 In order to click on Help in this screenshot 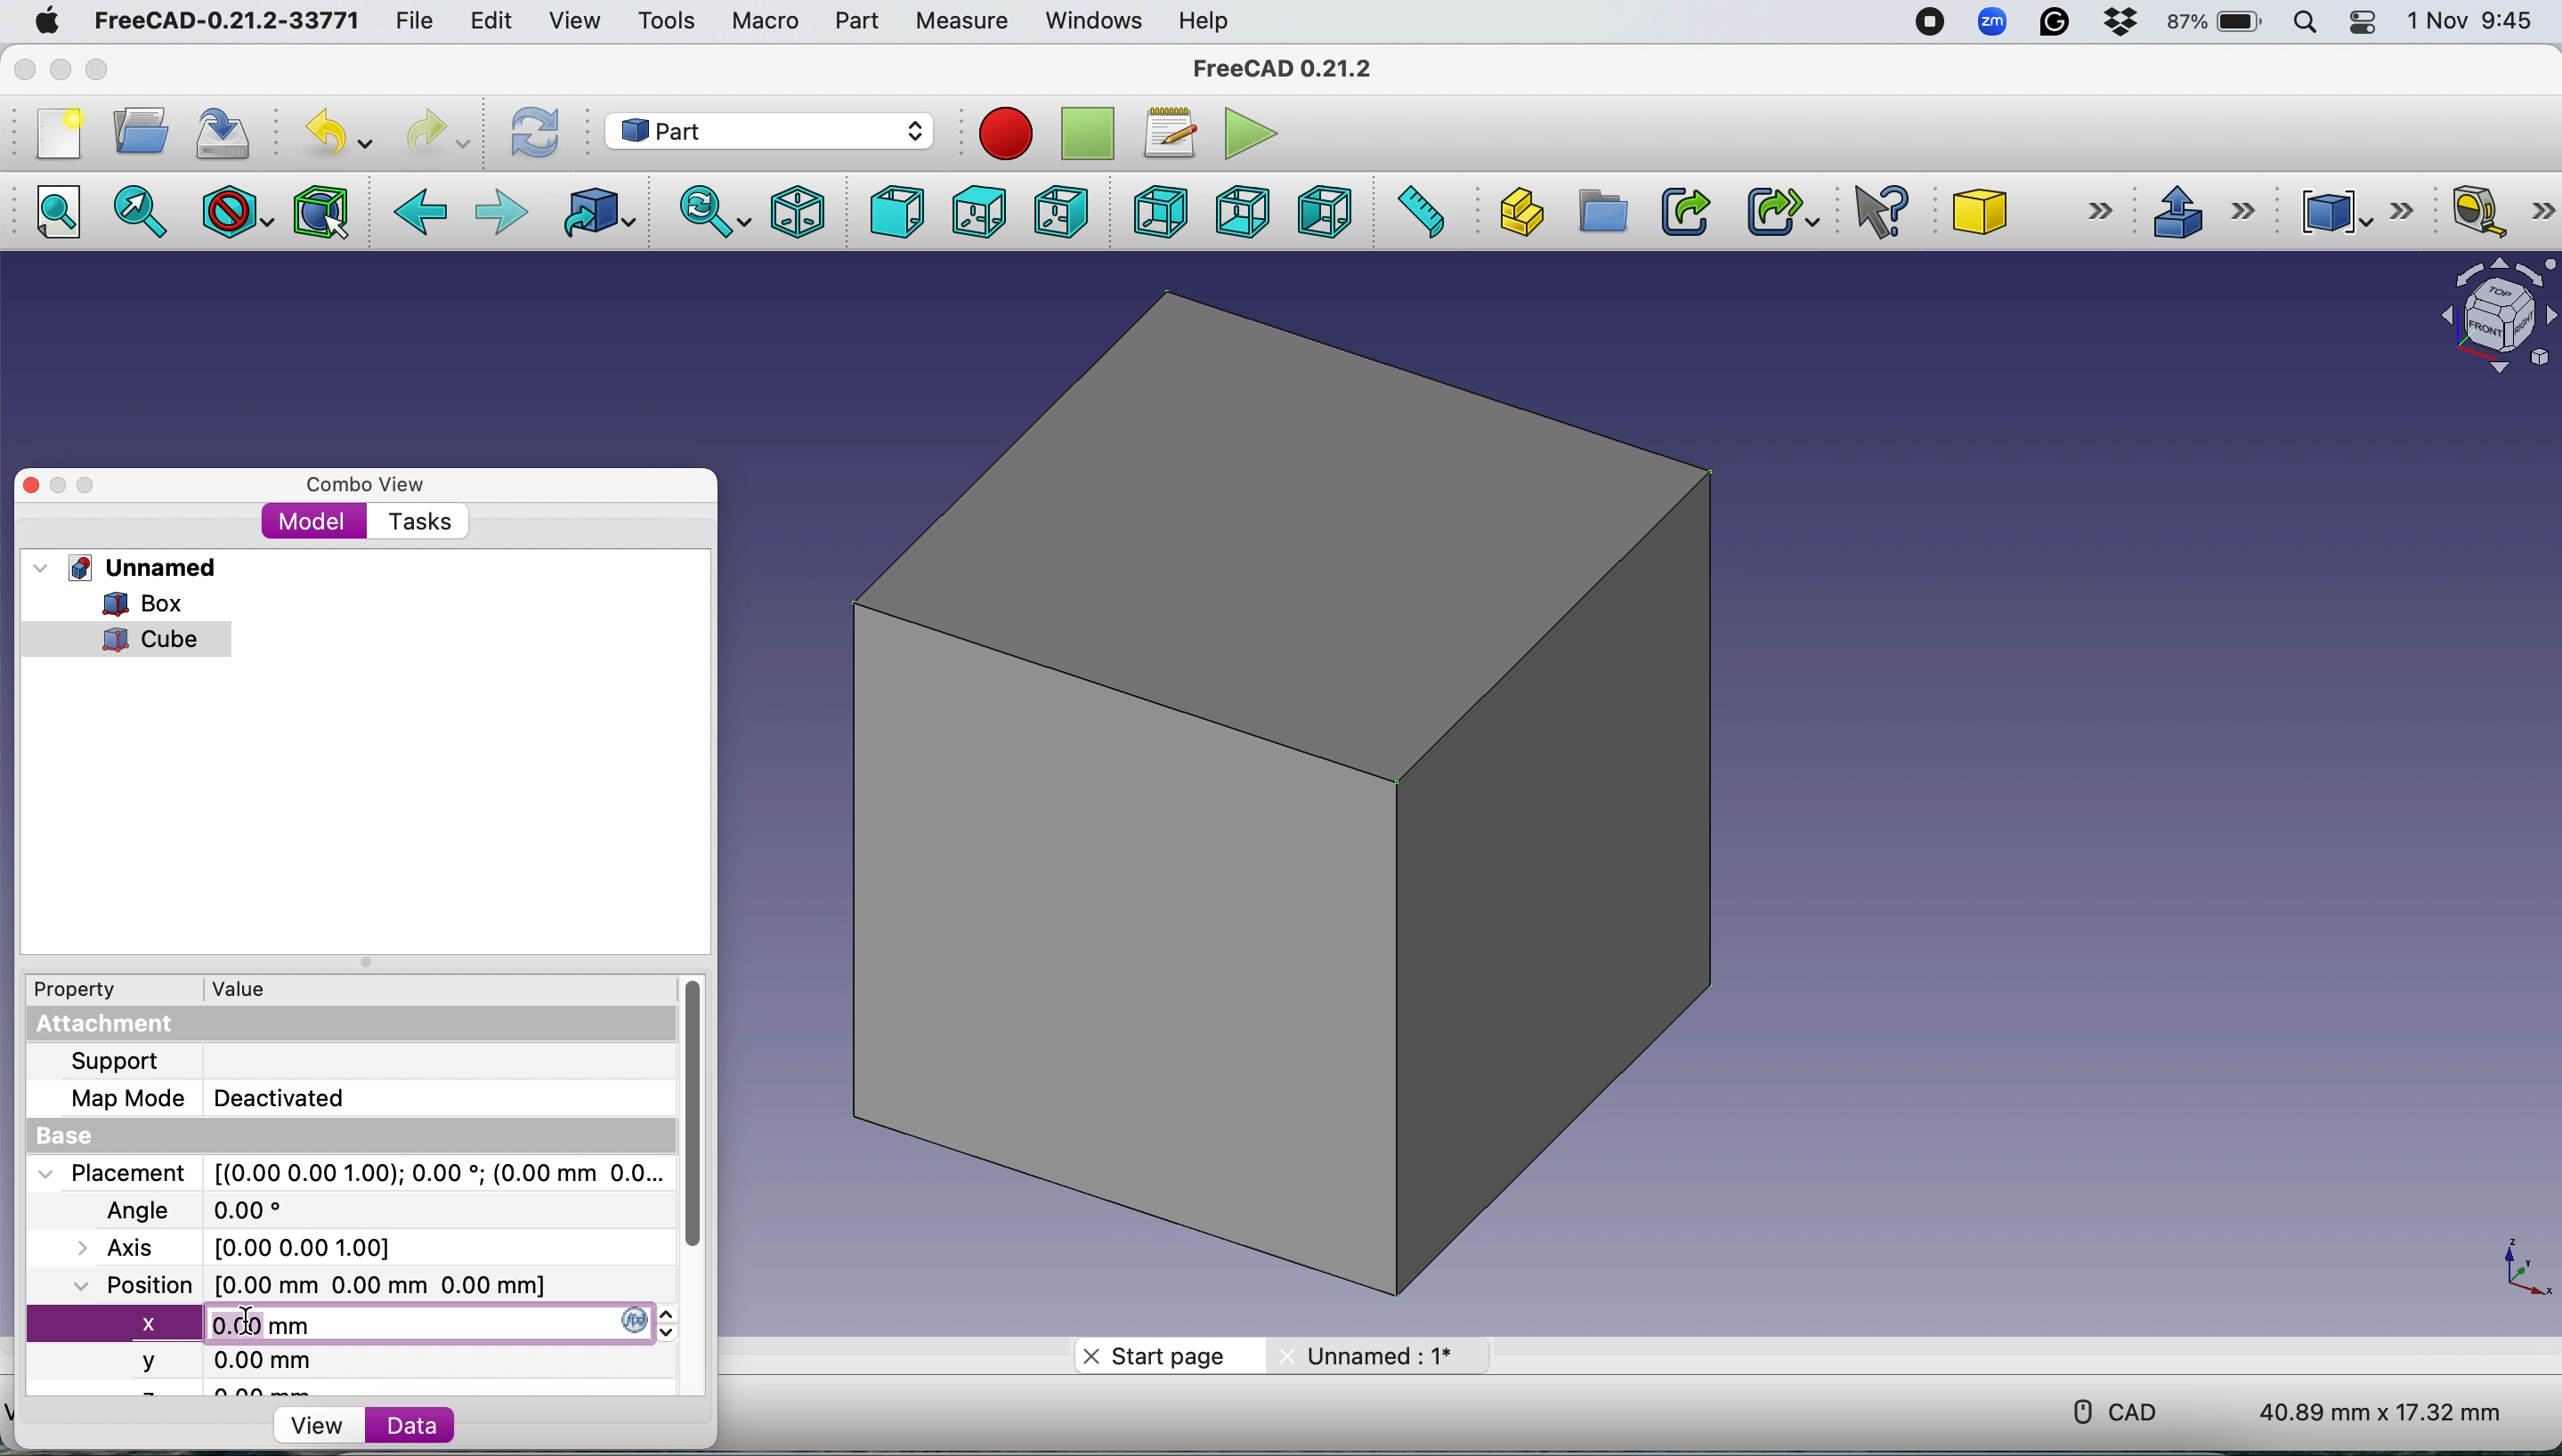, I will do `click(1205, 20)`.